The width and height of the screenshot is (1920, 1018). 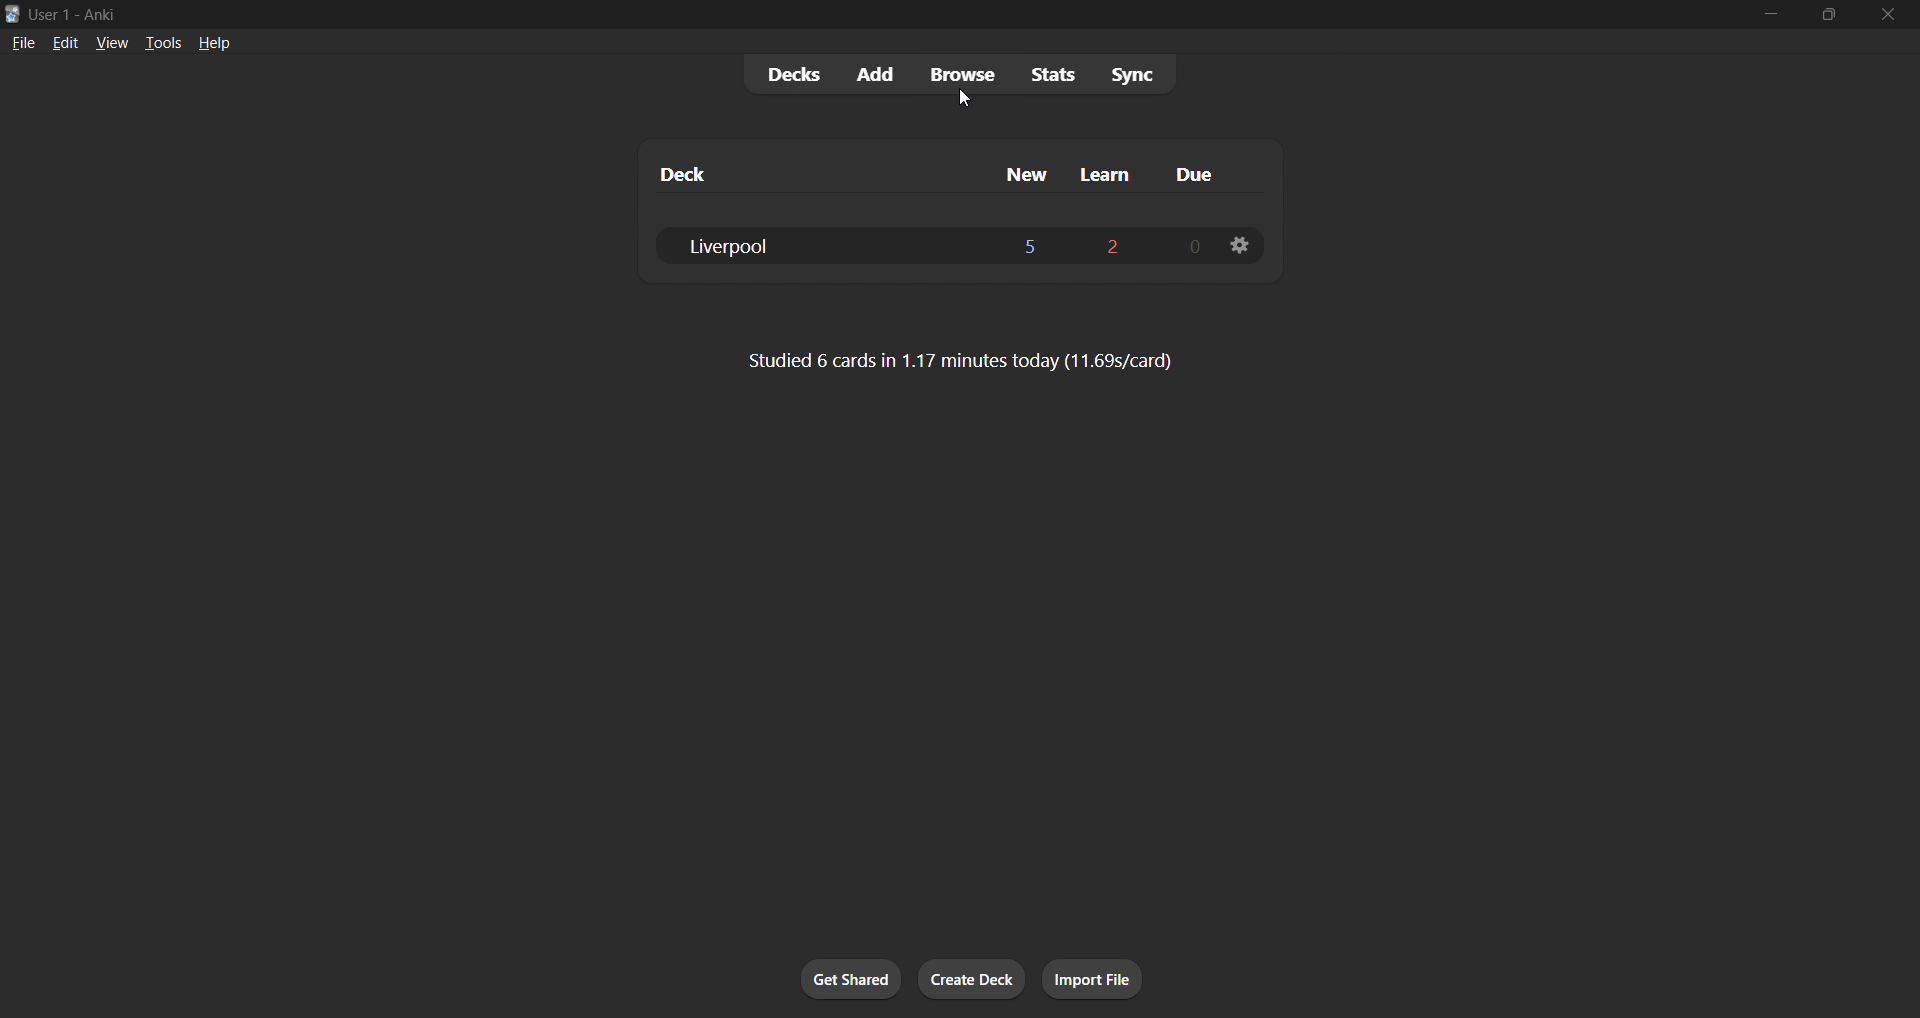 What do you see at coordinates (1018, 171) in the screenshot?
I see `New` at bounding box center [1018, 171].